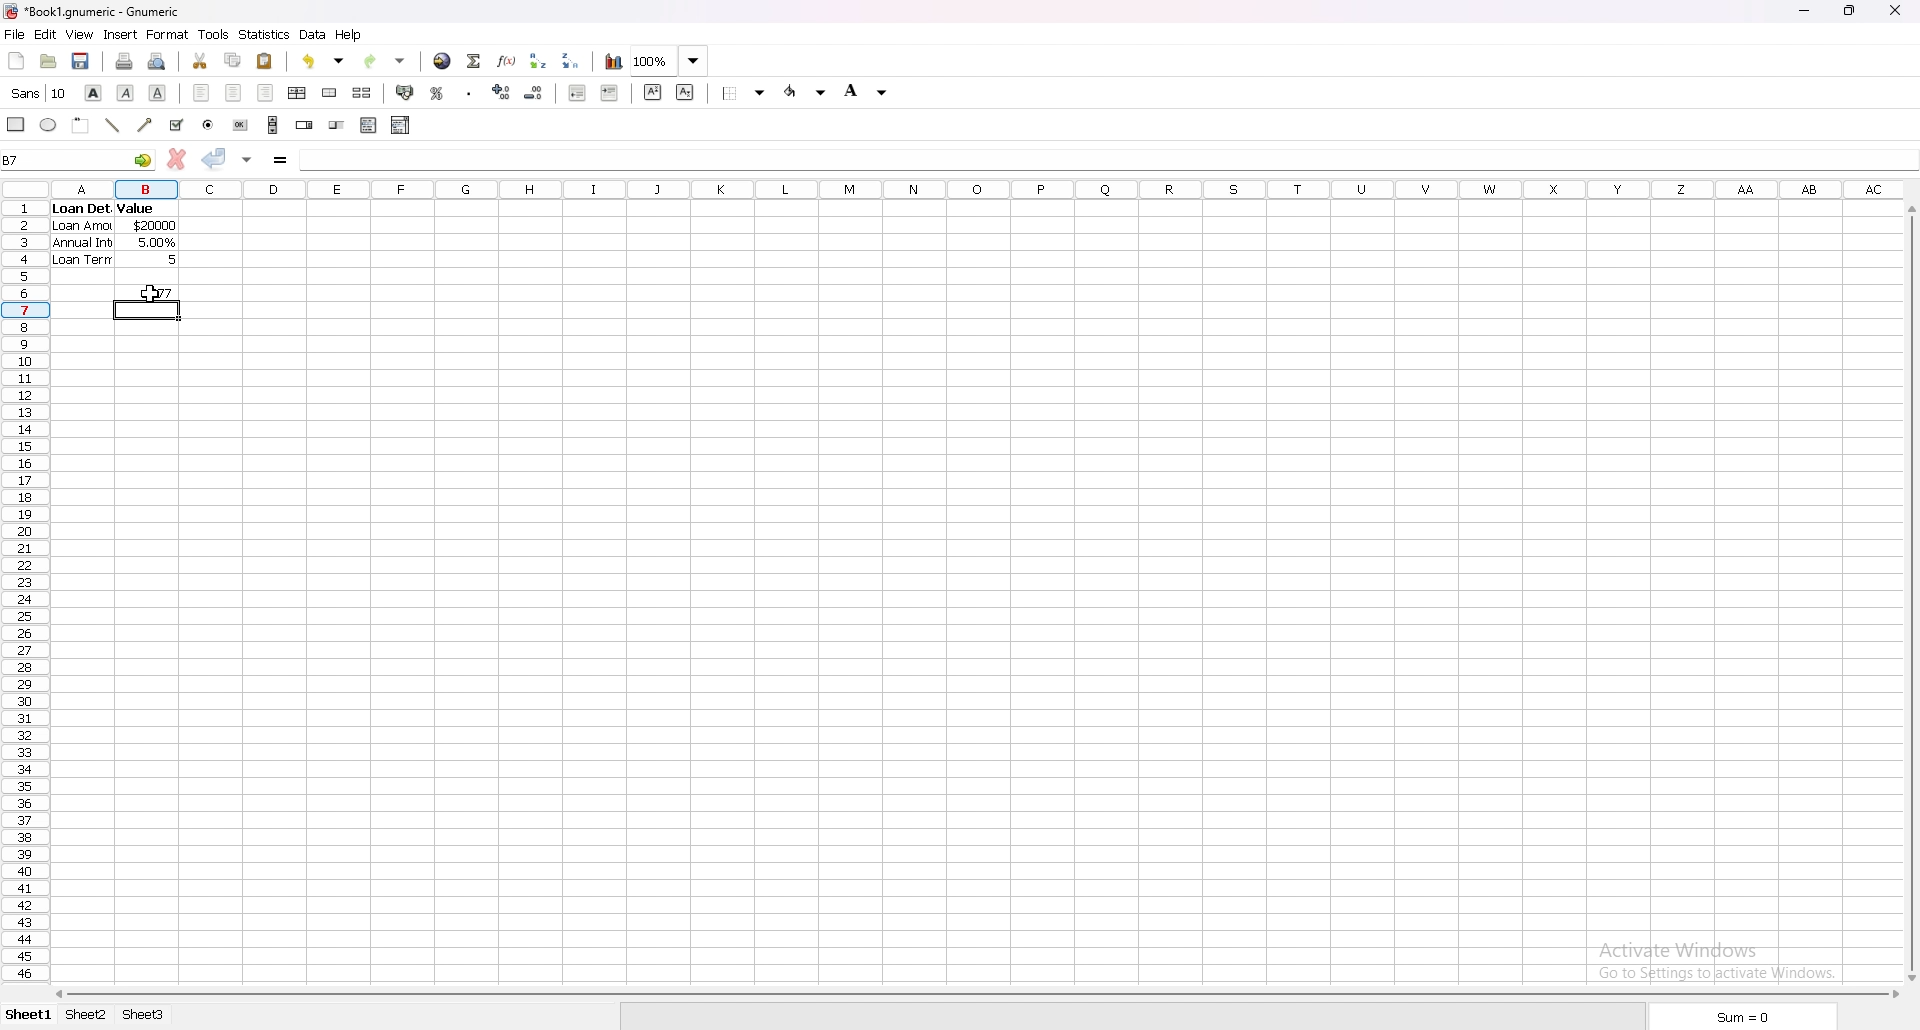  Describe the element at coordinates (508, 62) in the screenshot. I see `functions` at that location.